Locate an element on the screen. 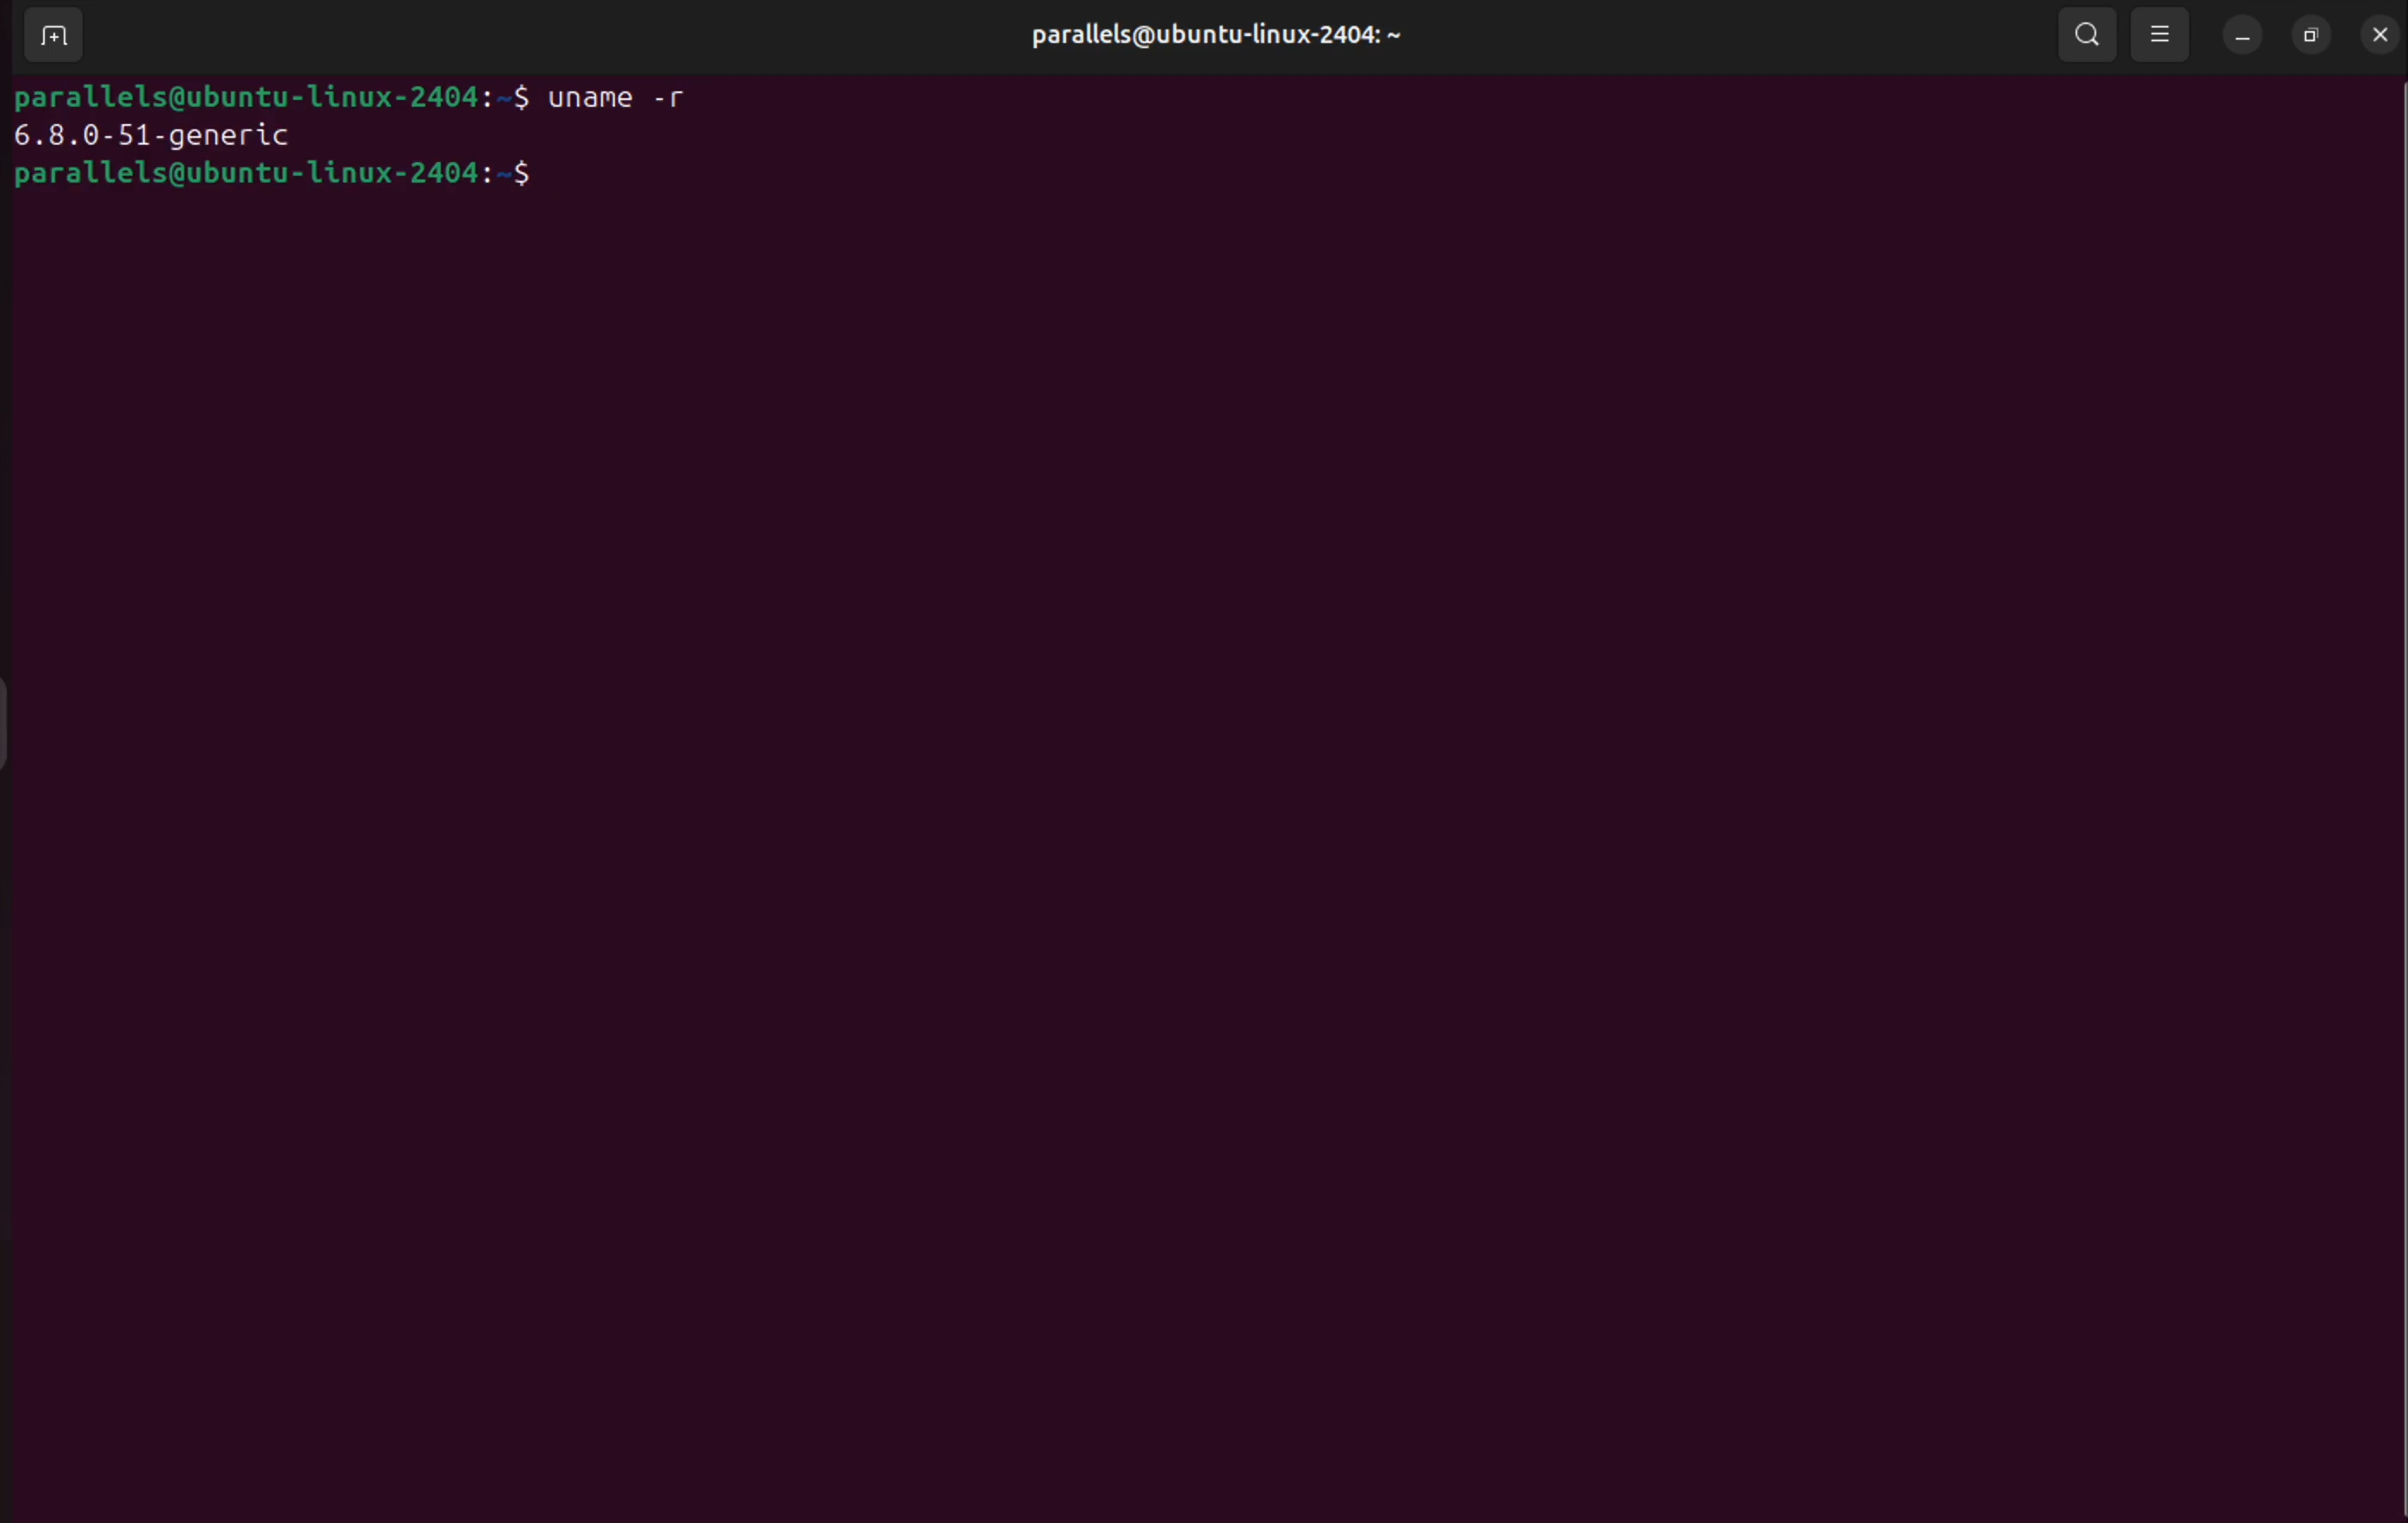 Image resolution: width=2408 pixels, height=1523 pixels. add terminal is located at coordinates (50, 38).